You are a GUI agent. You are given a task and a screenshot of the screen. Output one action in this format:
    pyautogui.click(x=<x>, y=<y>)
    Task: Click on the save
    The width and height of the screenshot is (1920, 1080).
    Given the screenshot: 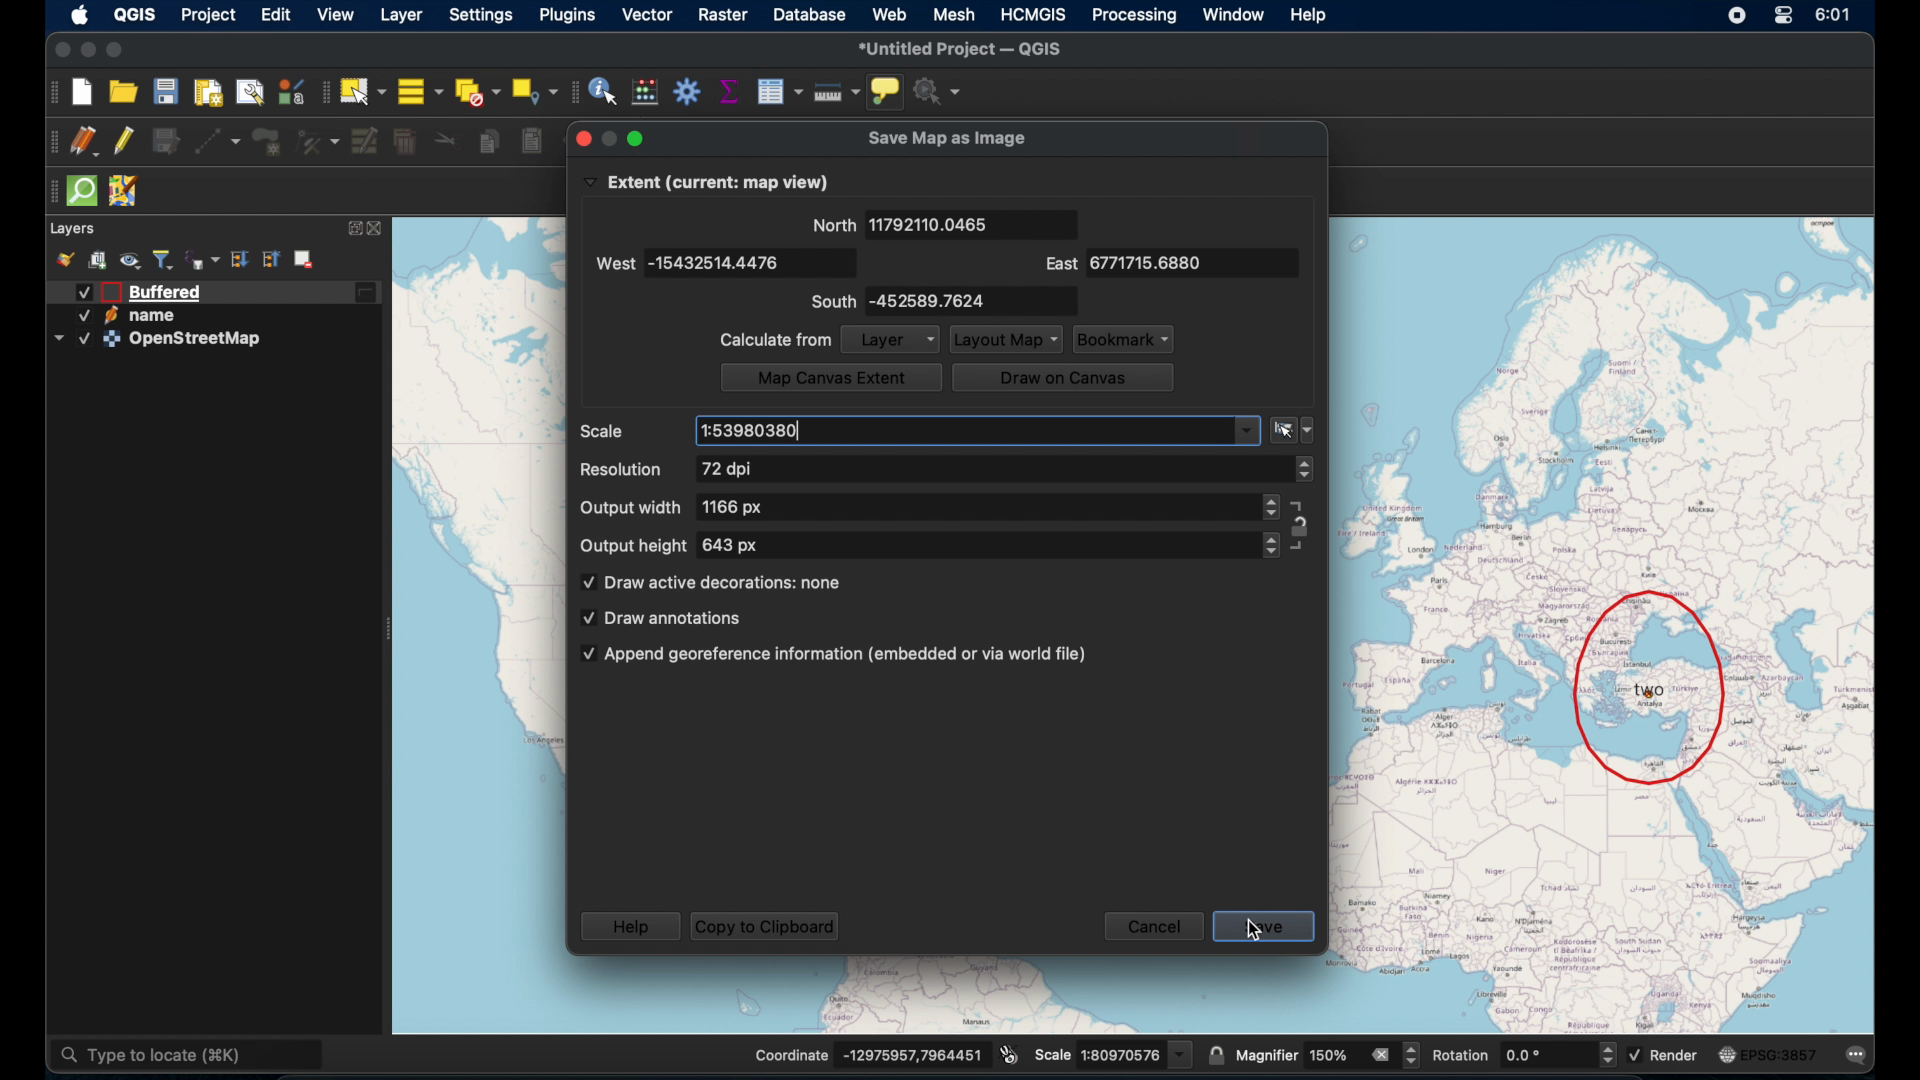 What is the action you would take?
    pyautogui.click(x=1270, y=926)
    